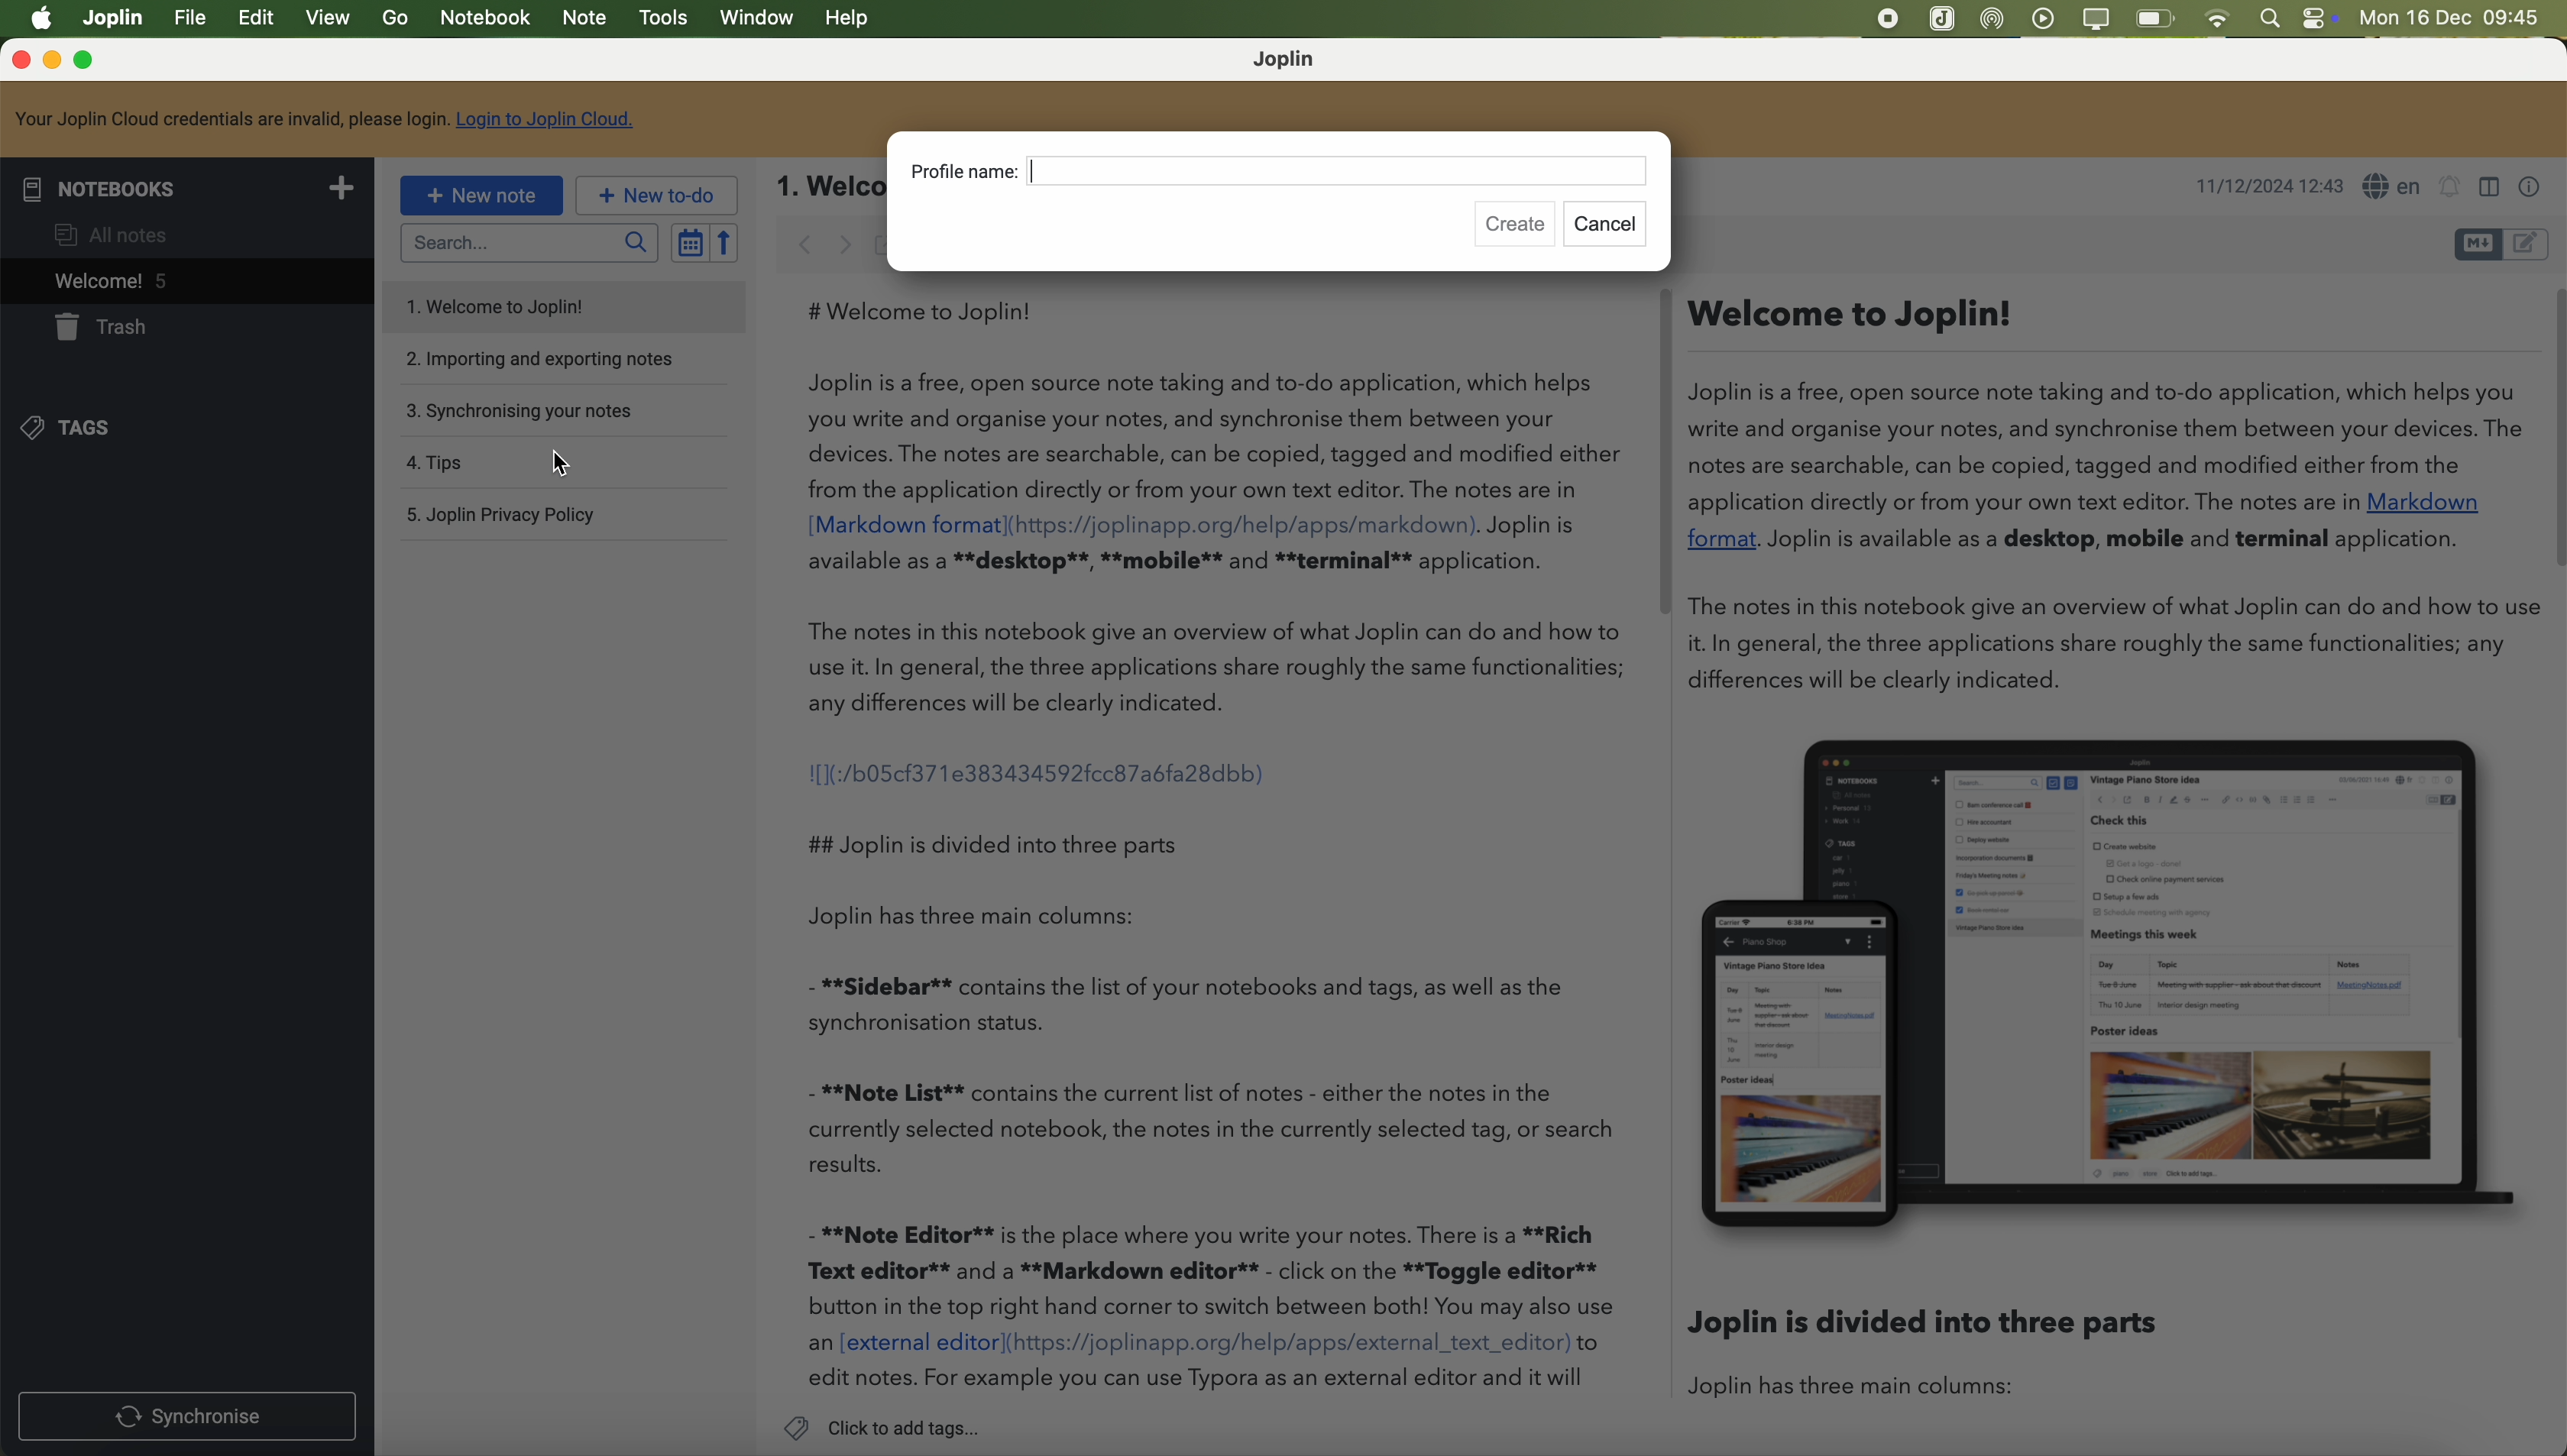 This screenshot has height=1456, width=2567. I want to click on 3. Synchronising your notes, so click(523, 410).